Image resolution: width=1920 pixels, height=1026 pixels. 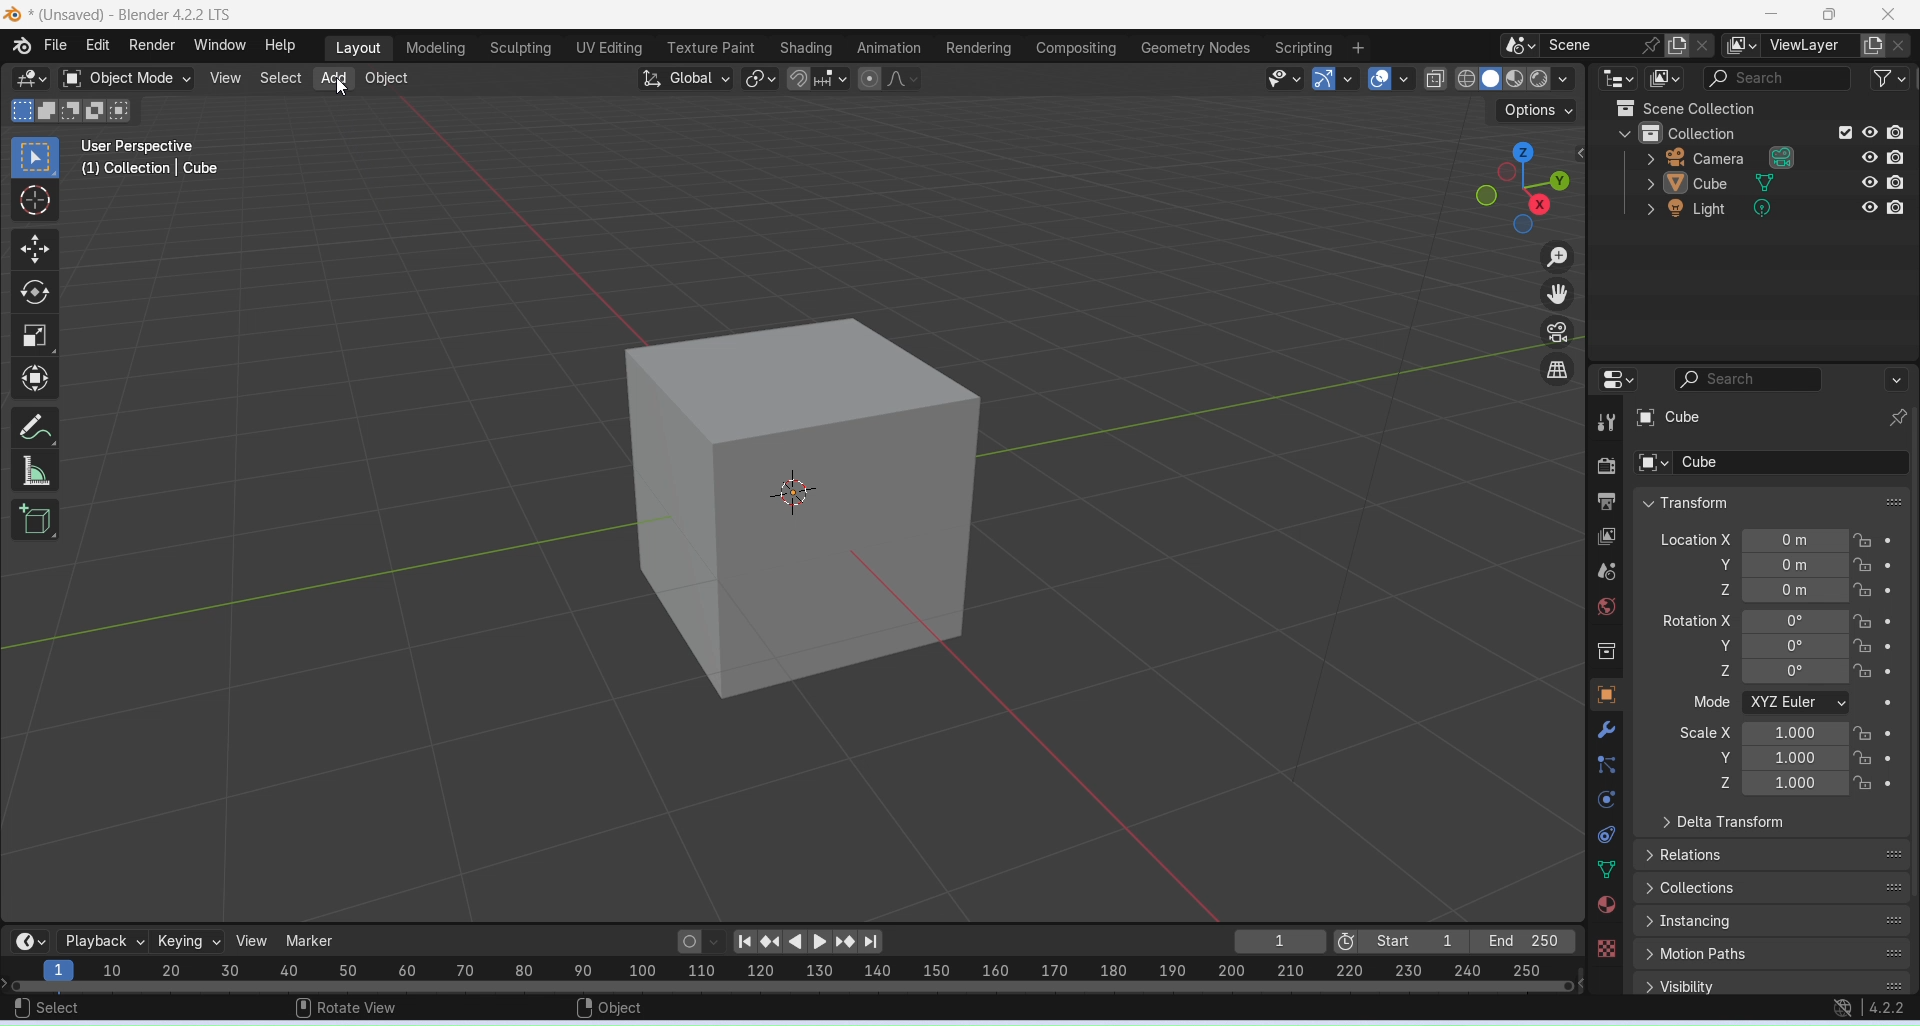 What do you see at coordinates (760, 78) in the screenshot?
I see `Transform pivot point` at bounding box center [760, 78].